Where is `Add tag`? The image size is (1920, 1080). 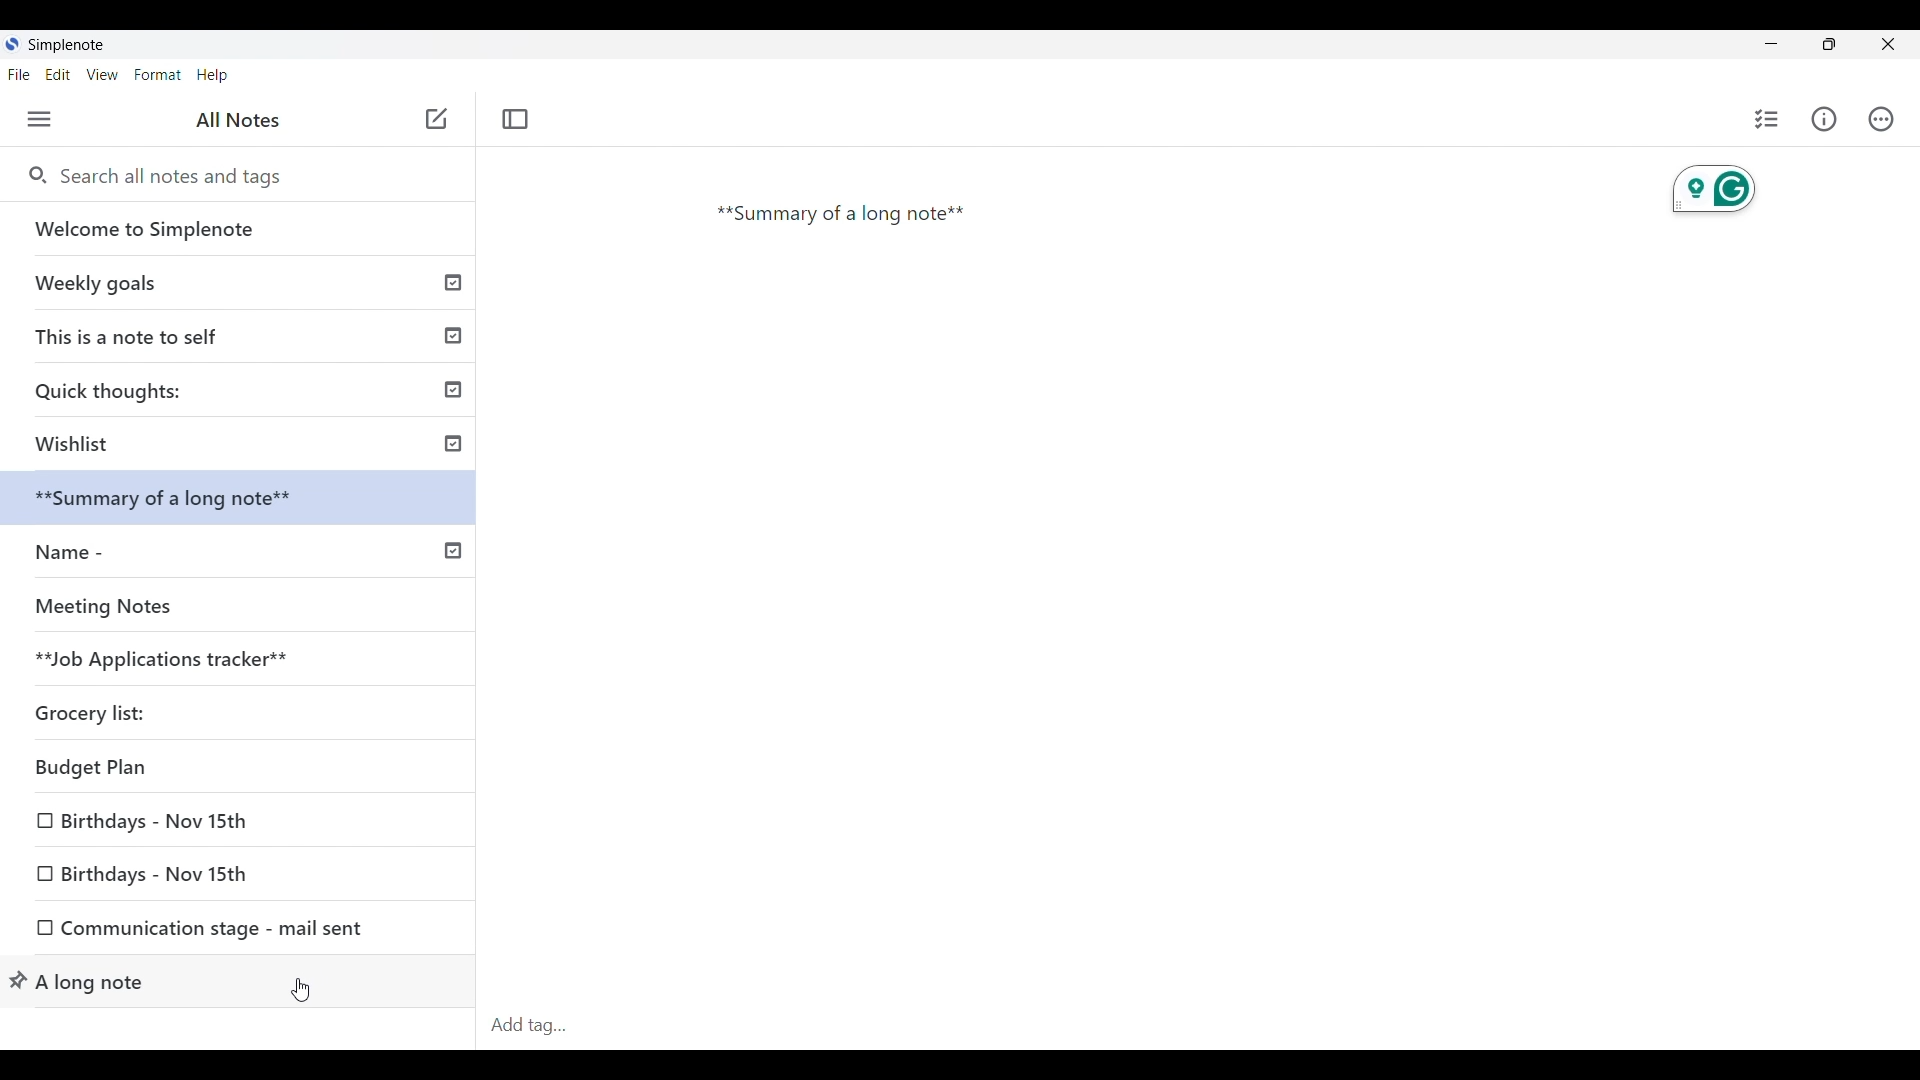
Add tag is located at coordinates (531, 1026).